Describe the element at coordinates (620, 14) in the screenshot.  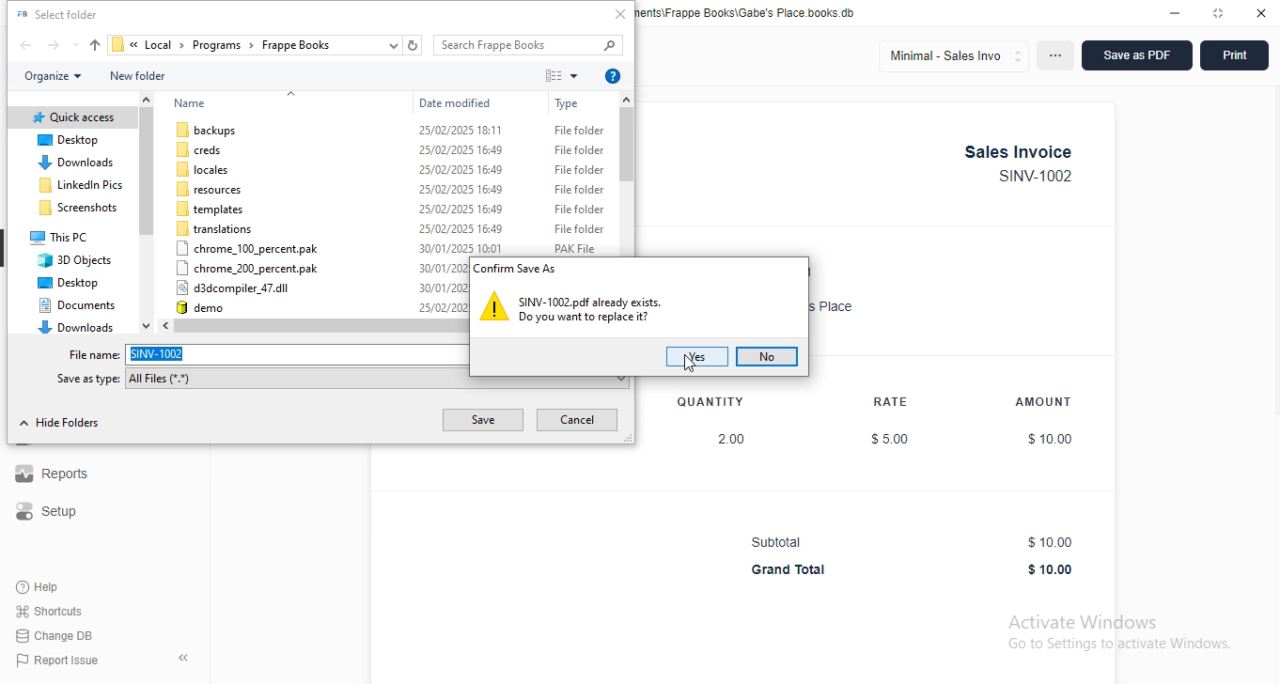
I see `close` at that location.